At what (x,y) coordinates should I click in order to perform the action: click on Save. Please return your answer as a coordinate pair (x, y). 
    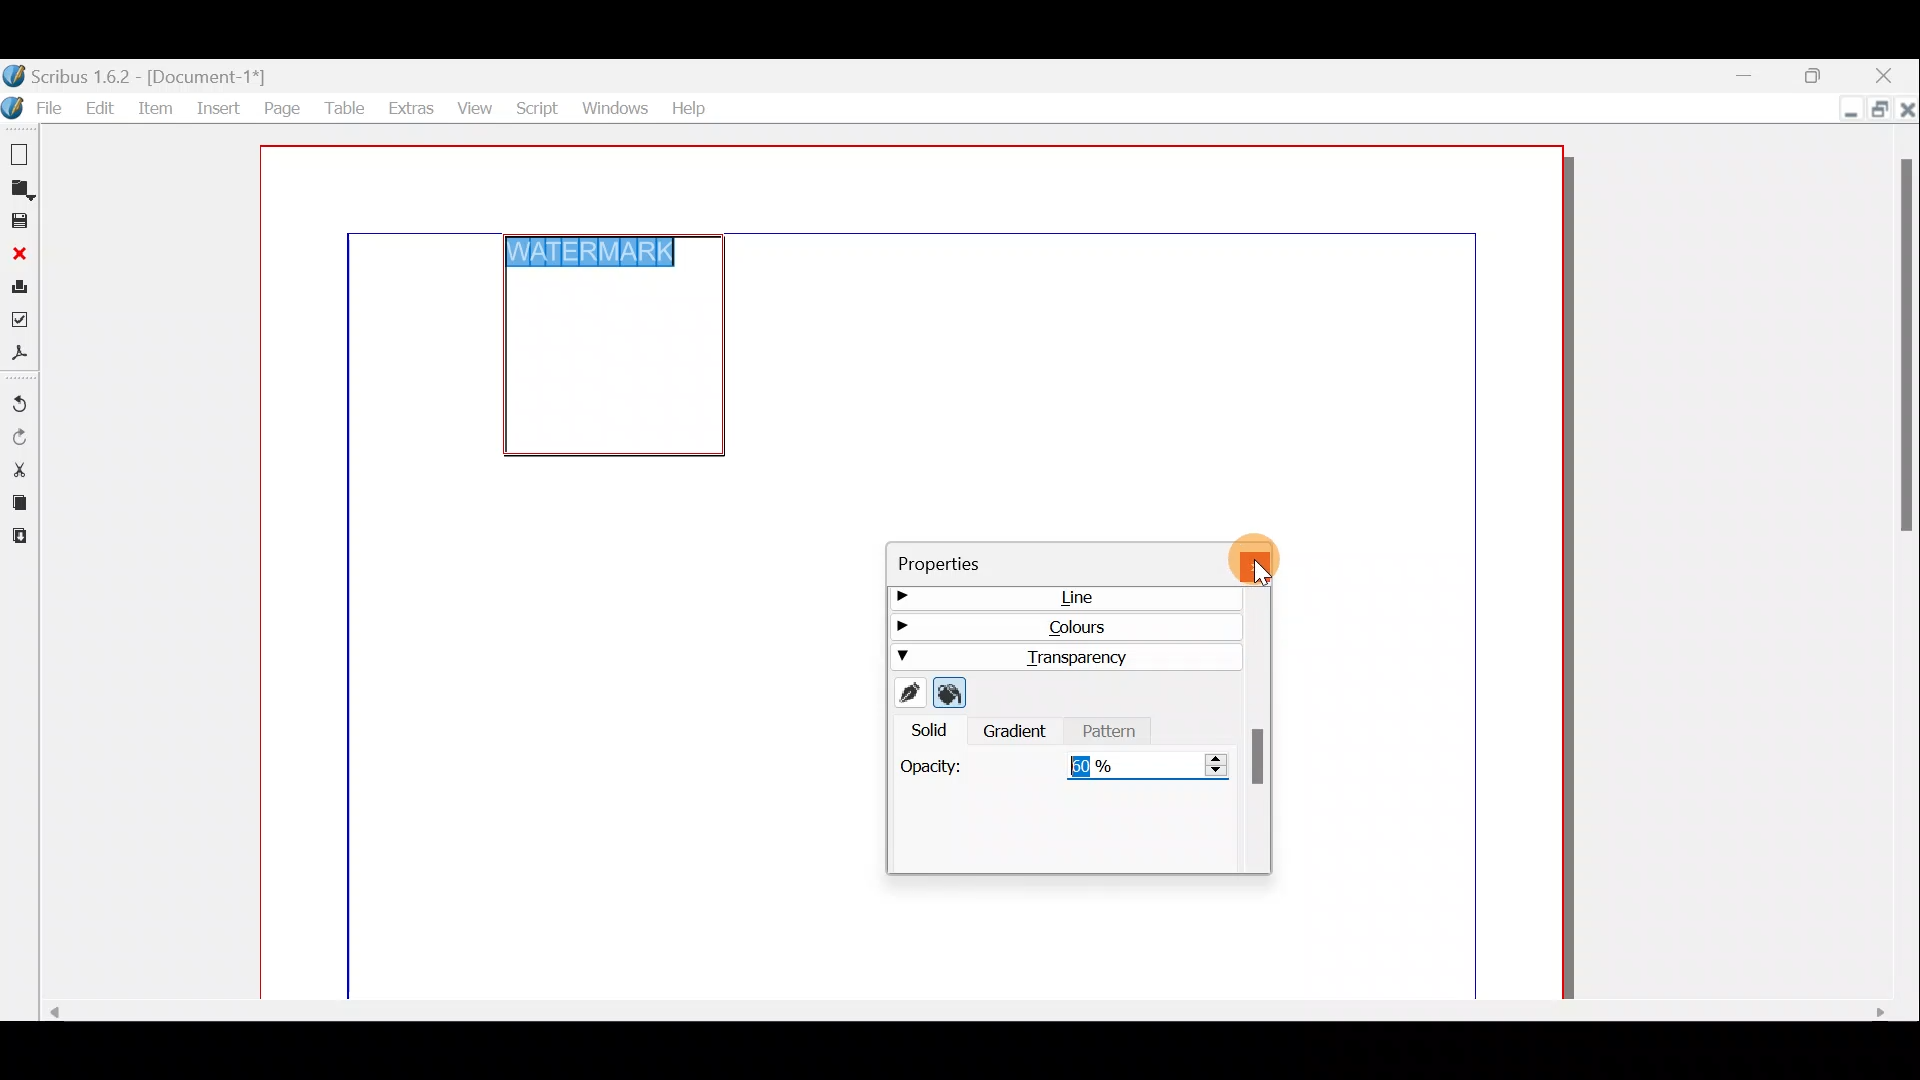
    Looking at the image, I should click on (18, 222).